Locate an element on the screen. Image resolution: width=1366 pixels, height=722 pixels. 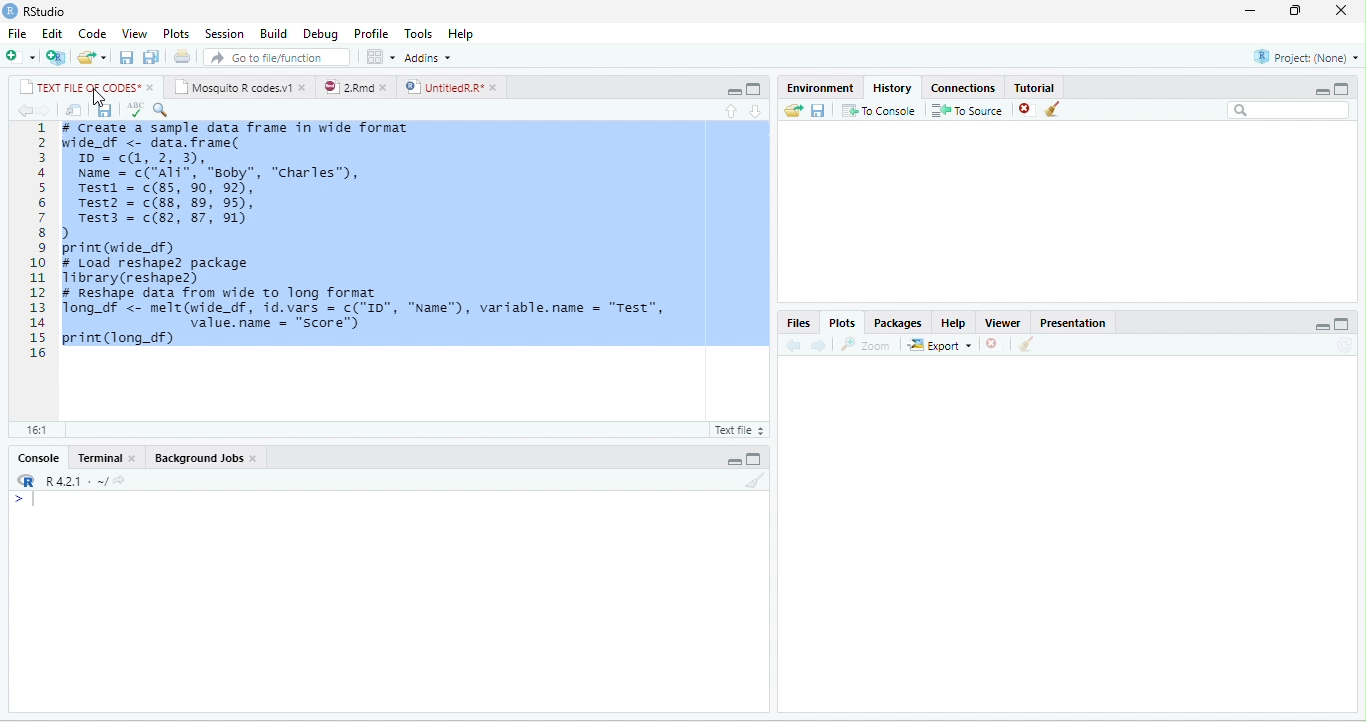
> is located at coordinates (24, 499).